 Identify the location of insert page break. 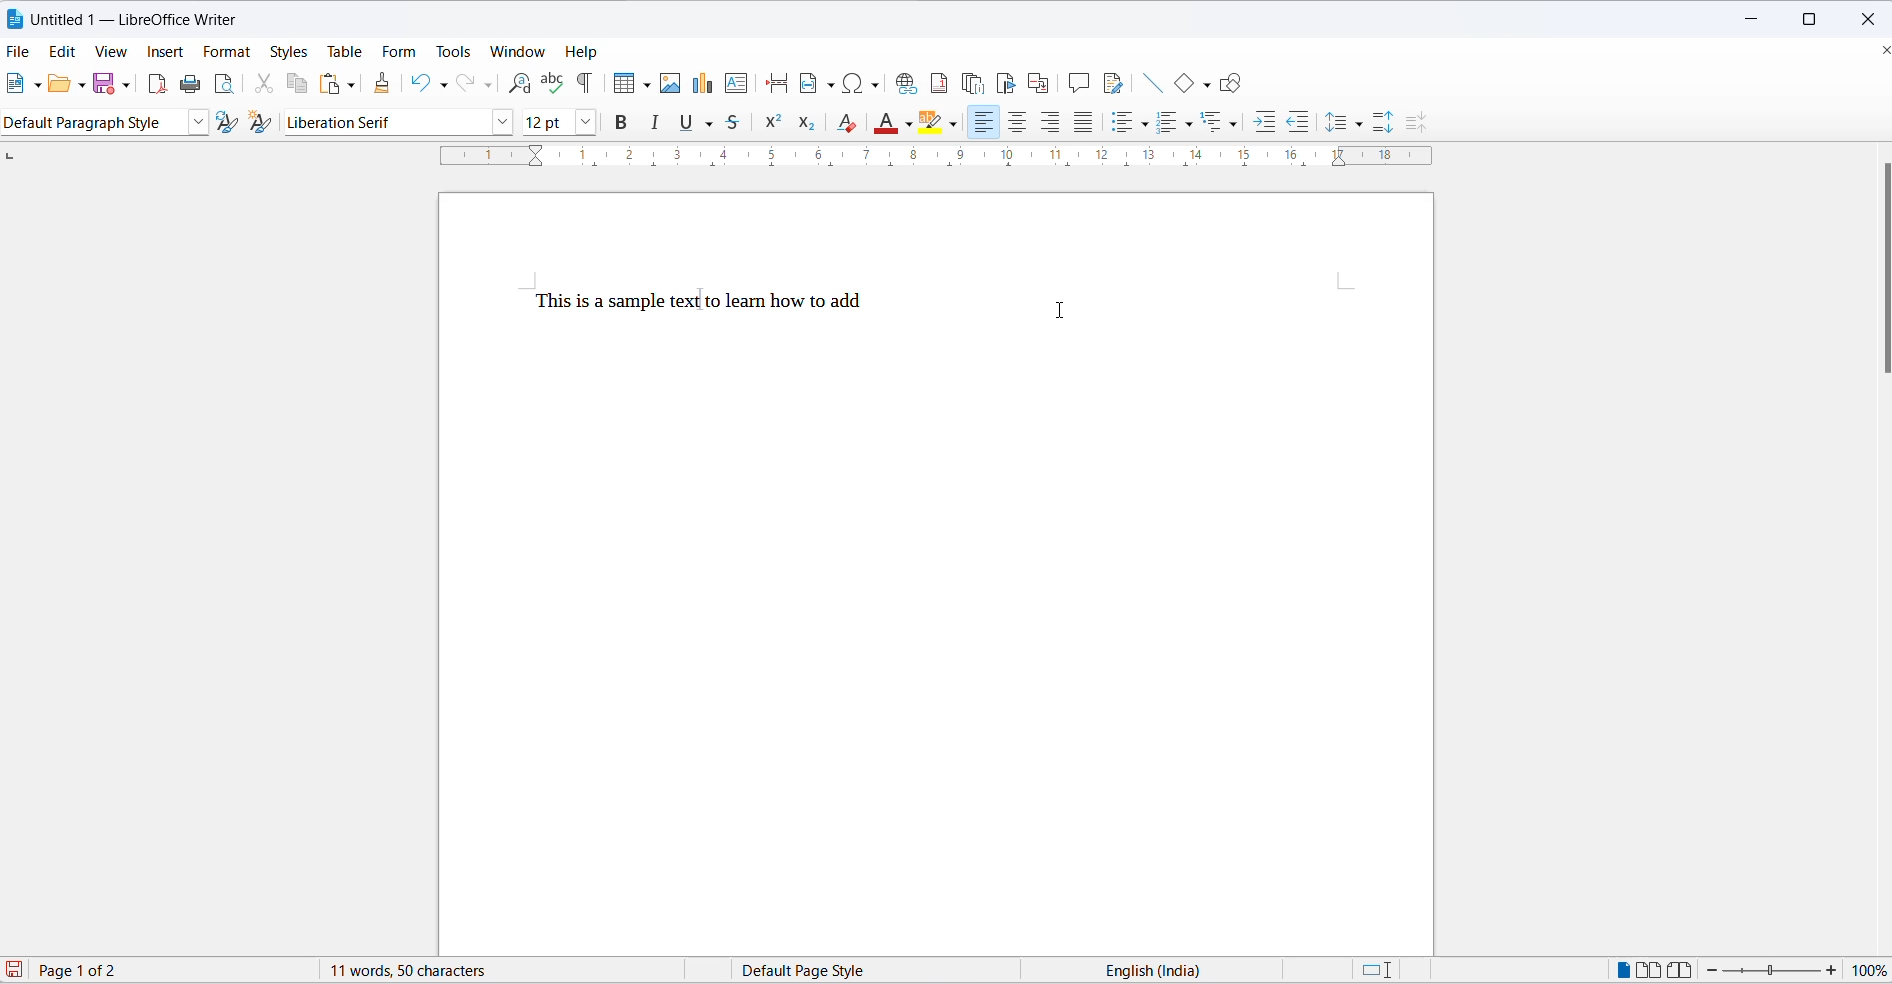
(776, 85).